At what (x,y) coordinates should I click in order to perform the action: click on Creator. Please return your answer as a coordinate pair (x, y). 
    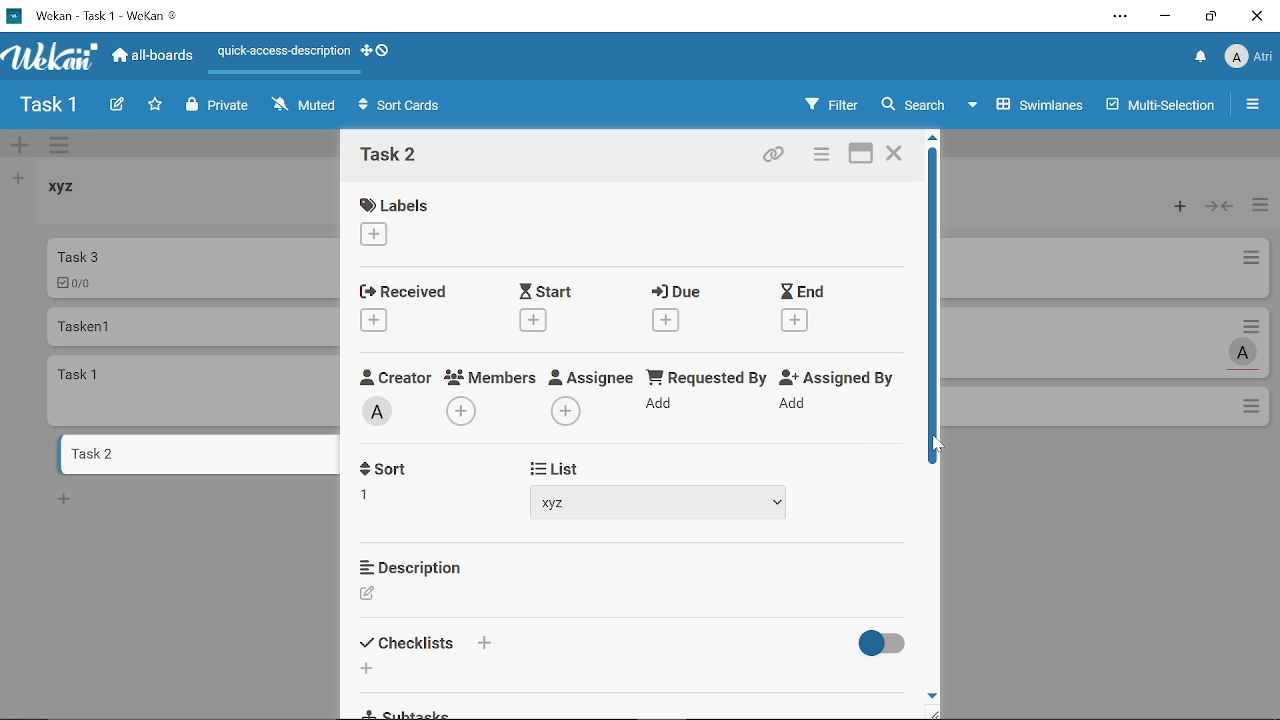
    Looking at the image, I should click on (376, 413).